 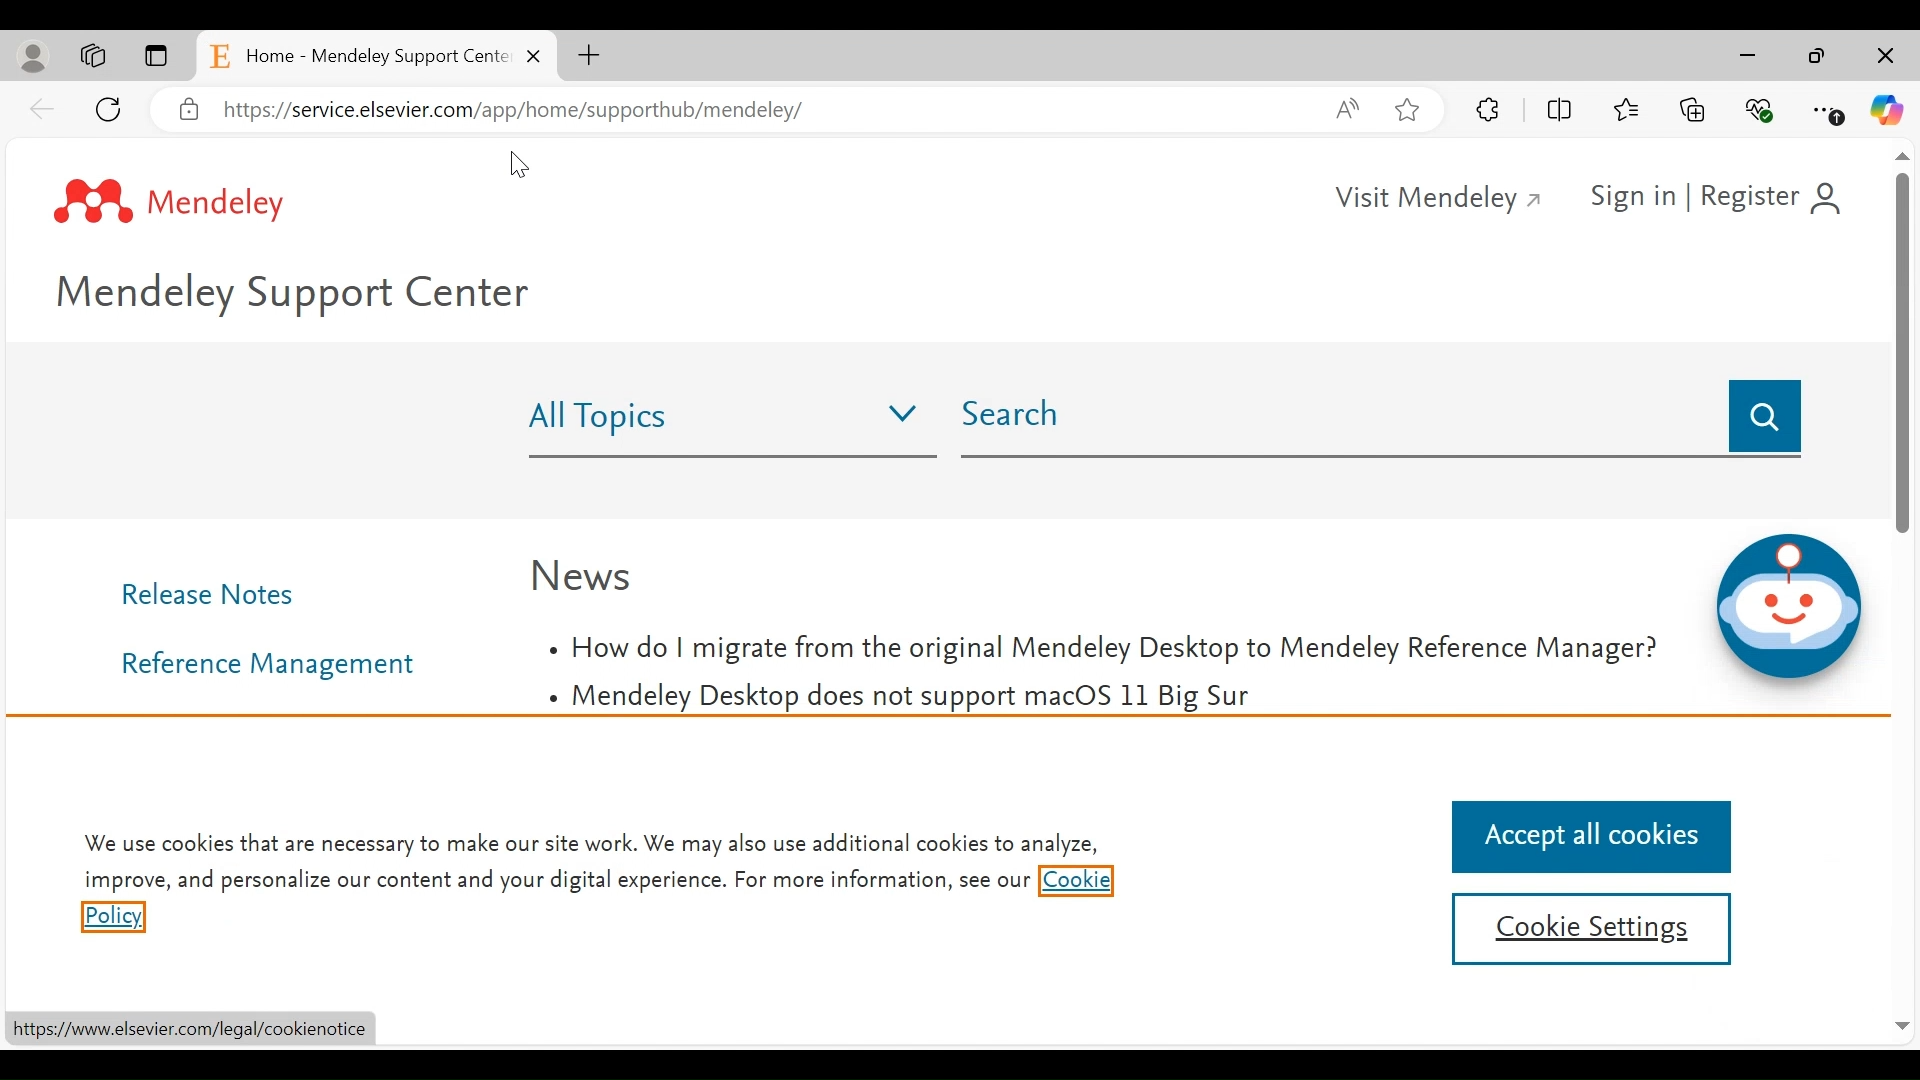 What do you see at coordinates (1103, 650) in the screenshot?
I see `How do I migrate from the original Mendeley Desktop to Mendeley Reference Manager?` at bounding box center [1103, 650].